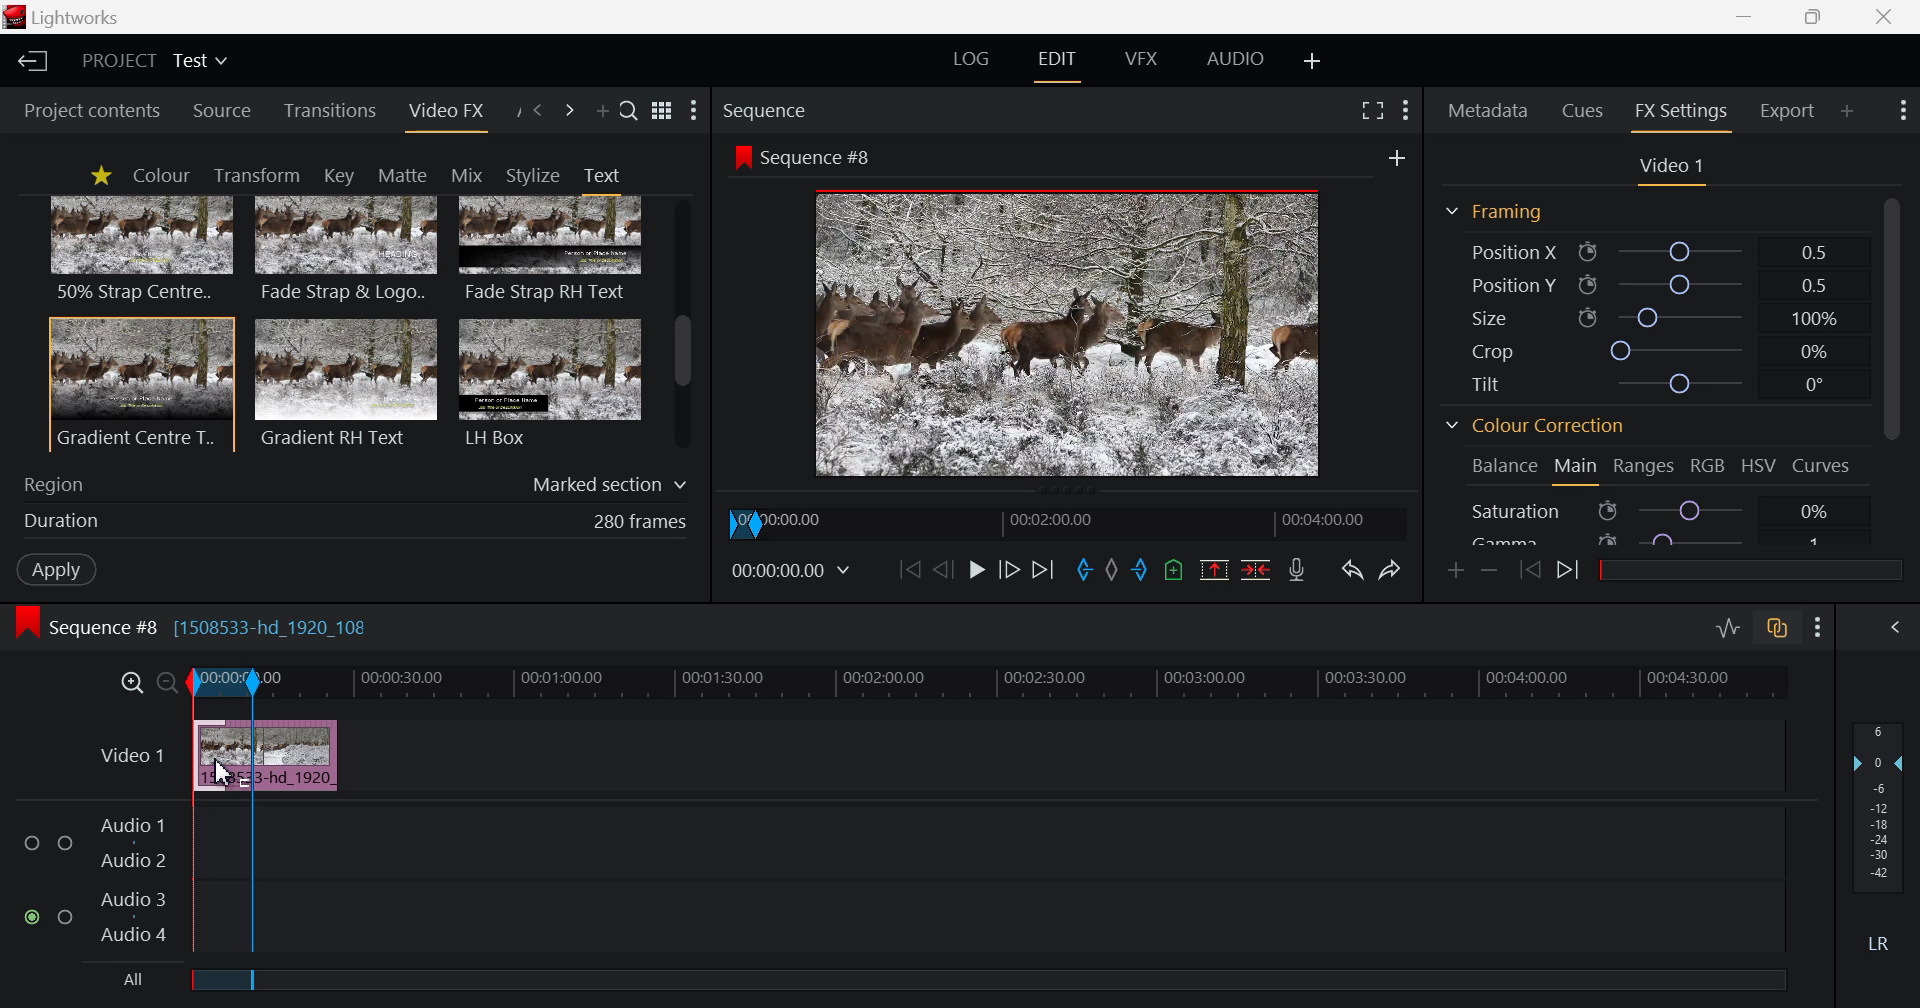  What do you see at coordinates (90, 110) in the screenshot?
I see `Project contents` at bounding box center [90, 110].